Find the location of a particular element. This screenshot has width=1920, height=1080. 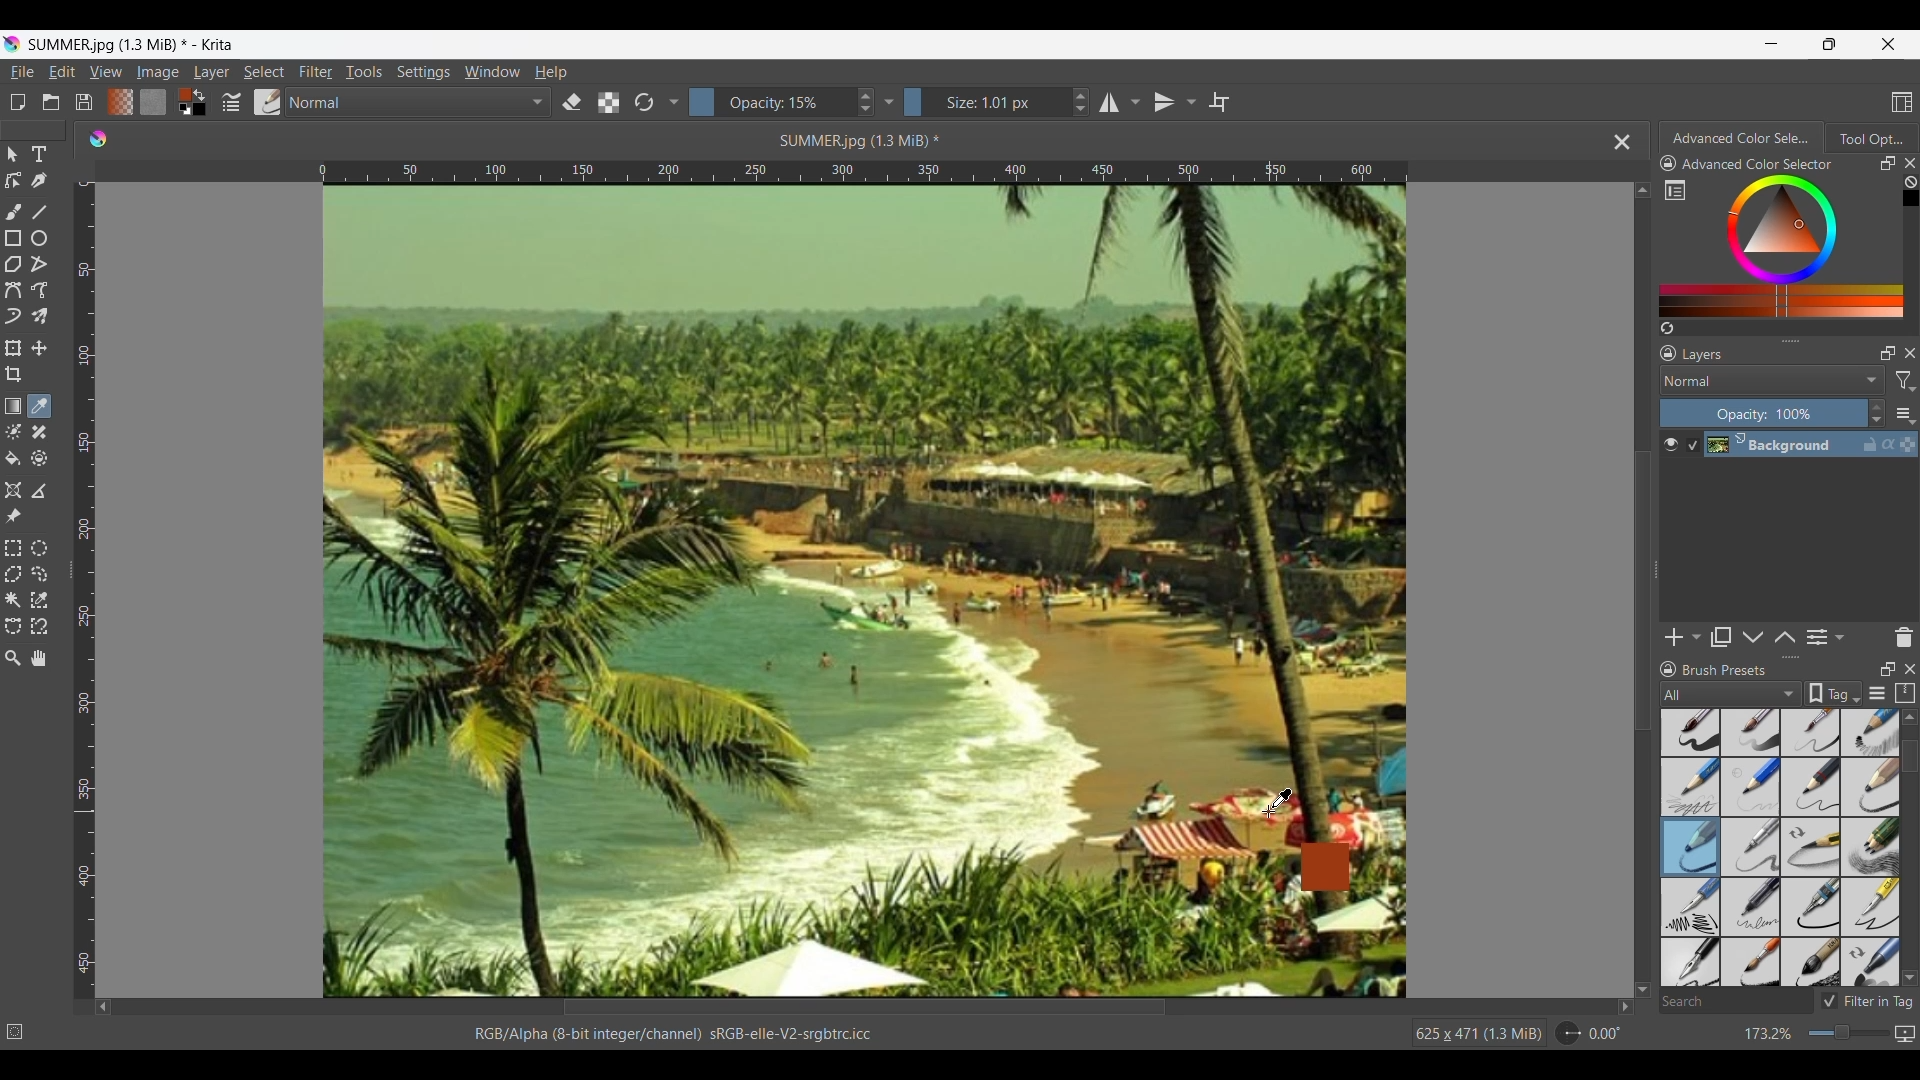

Set foreground and background colors to black and white respectively is located at coordinates (181, 111).